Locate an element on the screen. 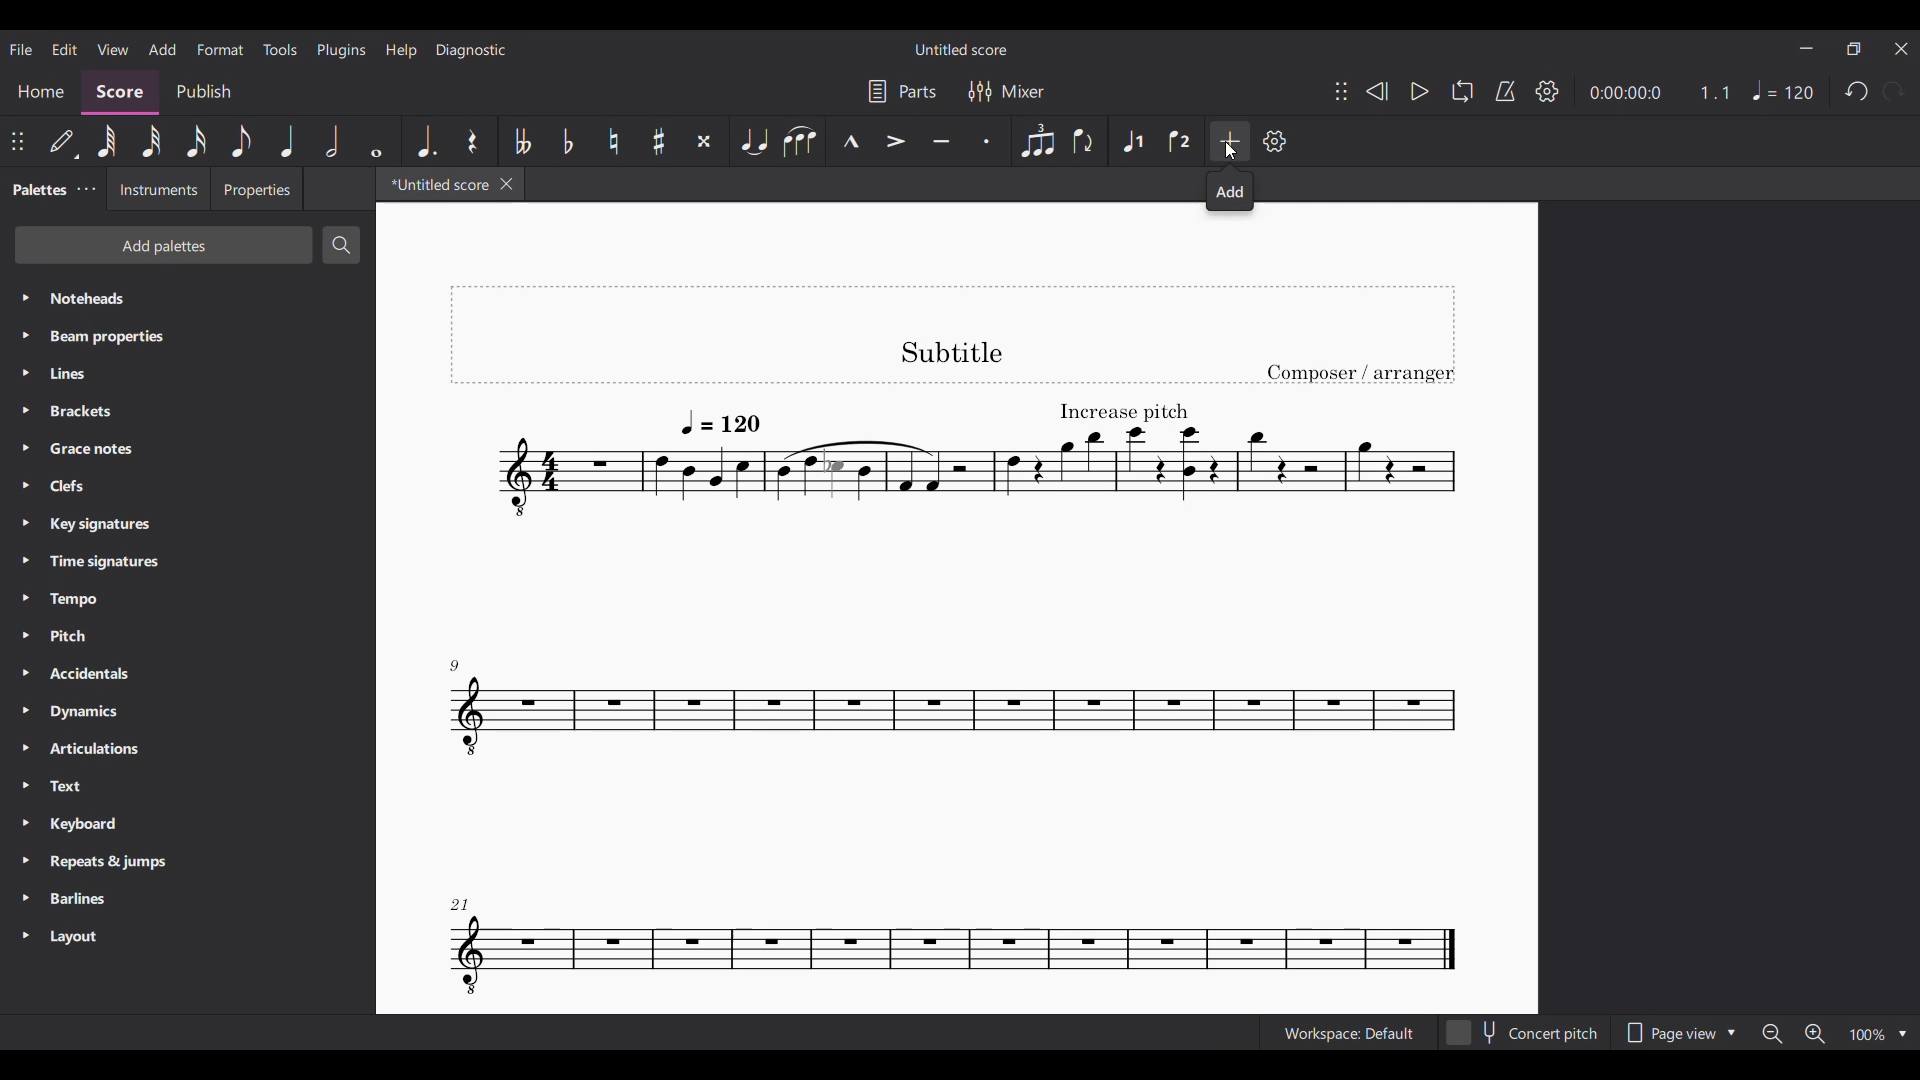  Noteheads is located at coordinates (189, 298).